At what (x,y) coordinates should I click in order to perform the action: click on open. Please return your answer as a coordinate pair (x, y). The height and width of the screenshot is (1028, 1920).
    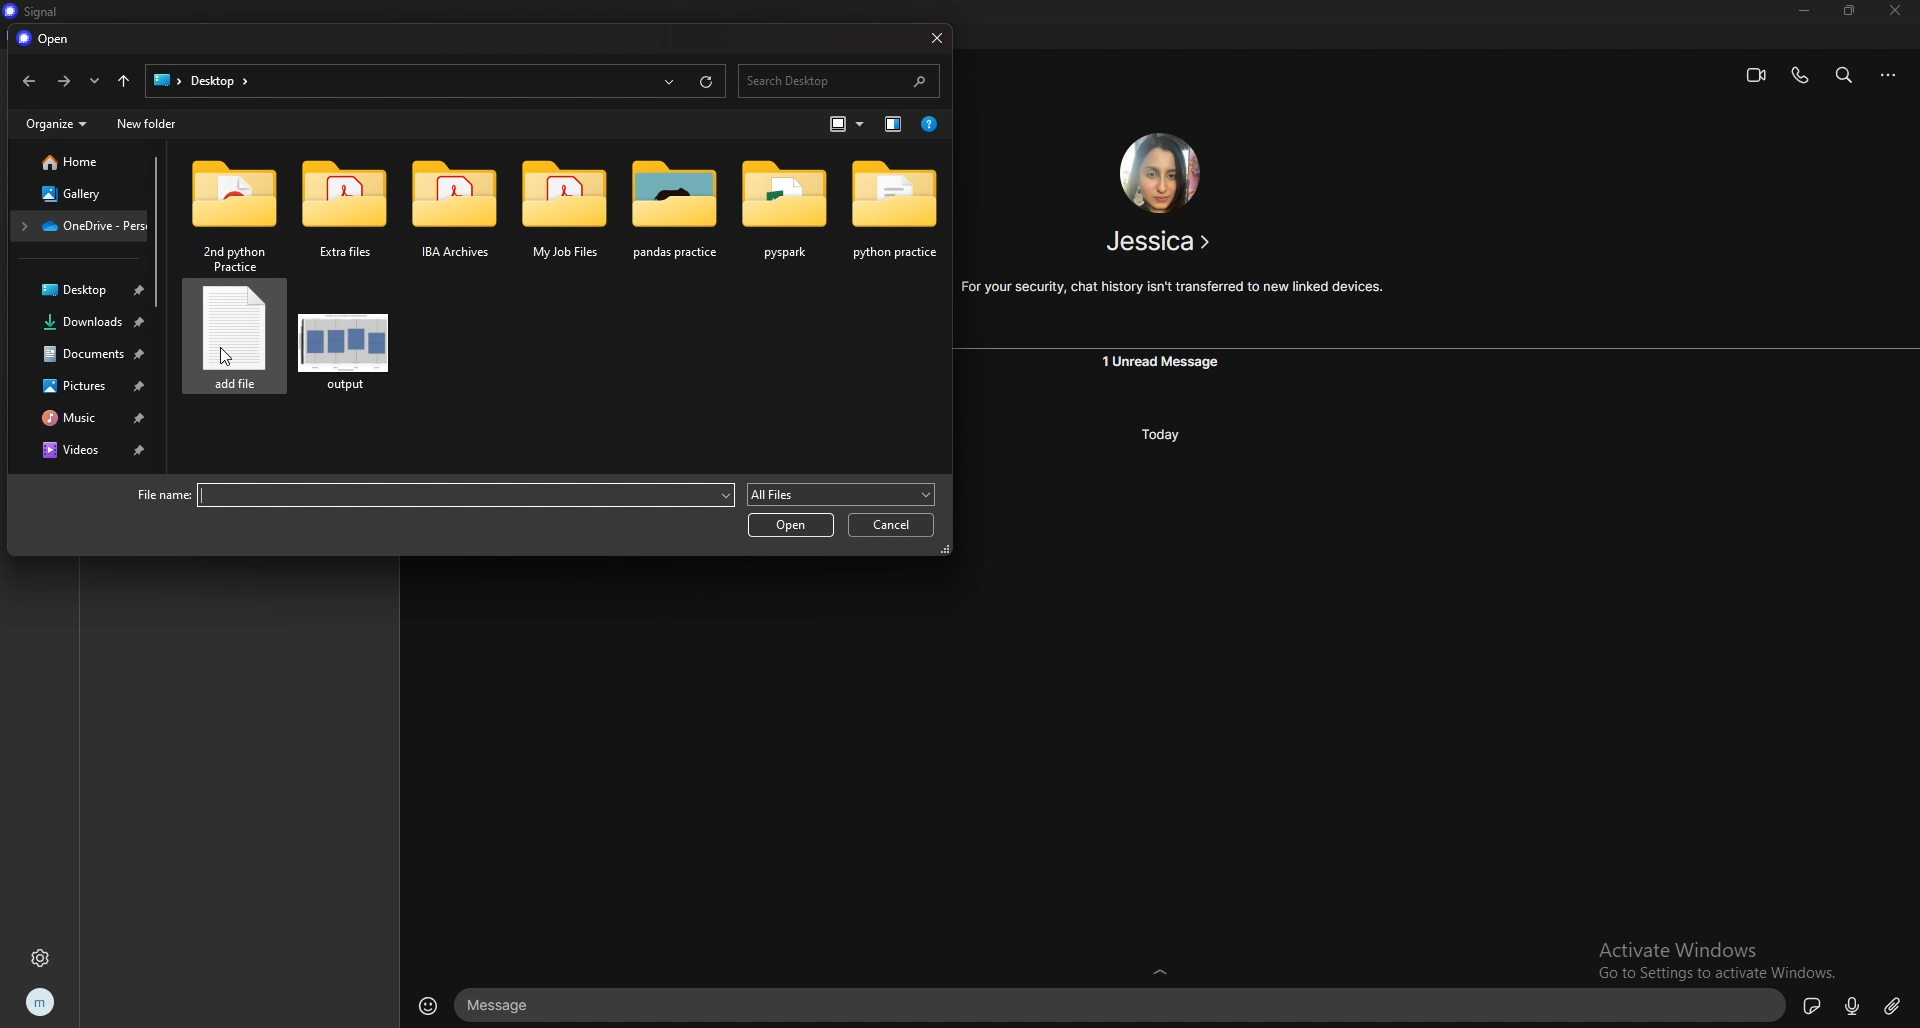
    Looking at the image, I should click on (45, 39).